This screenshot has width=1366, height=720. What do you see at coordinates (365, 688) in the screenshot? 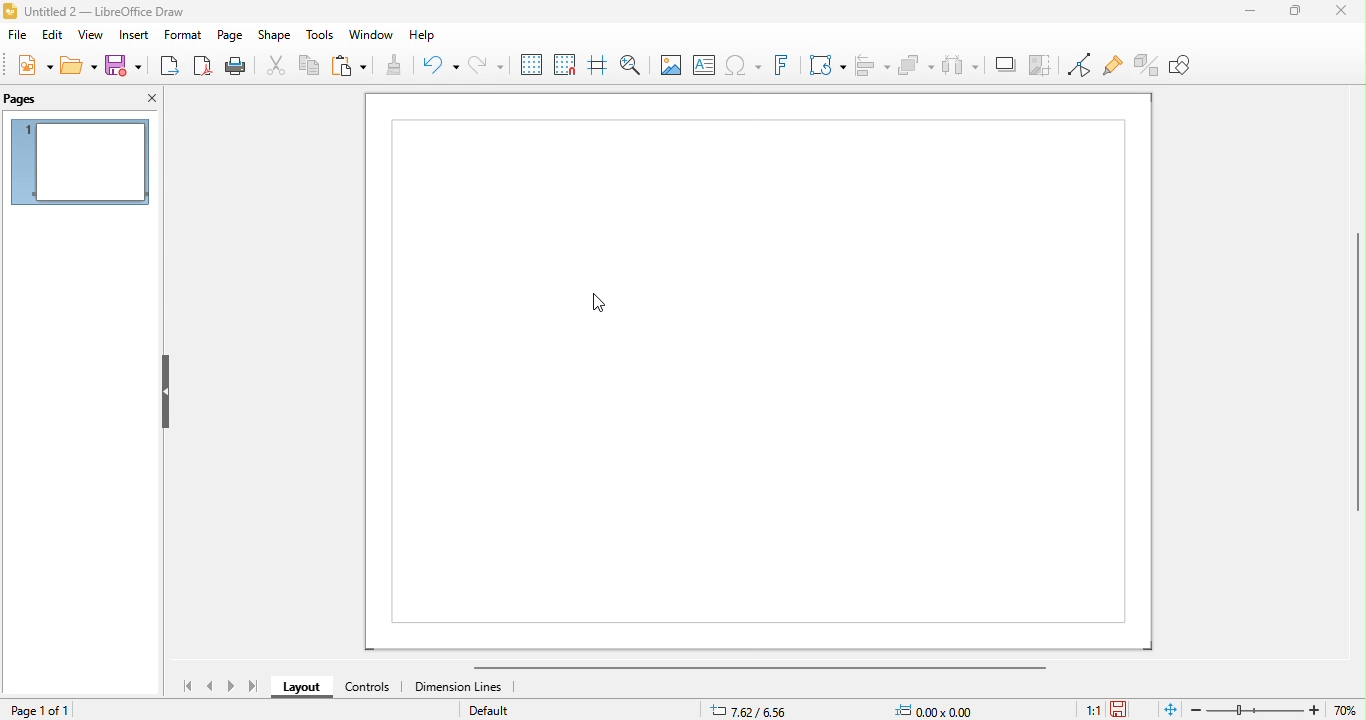
I see `controls` at bounding box center [365, 688].